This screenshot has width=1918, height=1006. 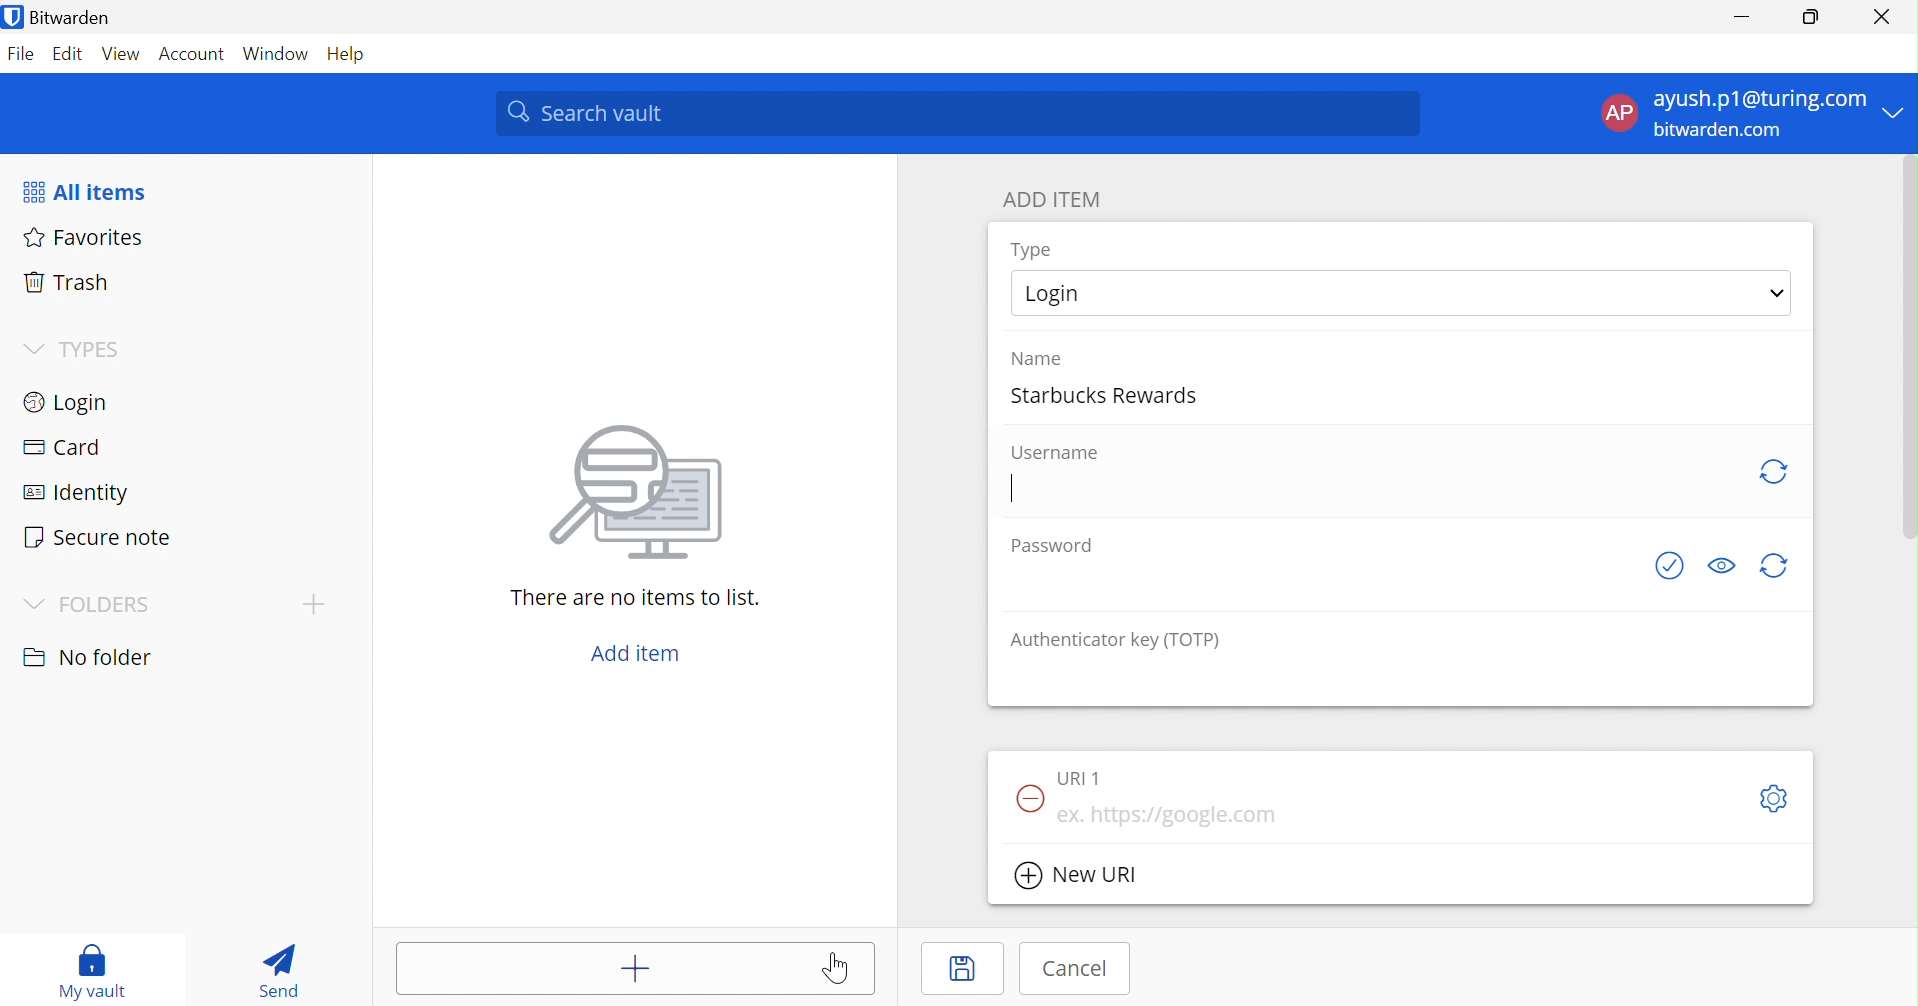 What do you see at coordinates (98, 972) in the screenshot?
I see `My vault` at bounding box center [98, 972].